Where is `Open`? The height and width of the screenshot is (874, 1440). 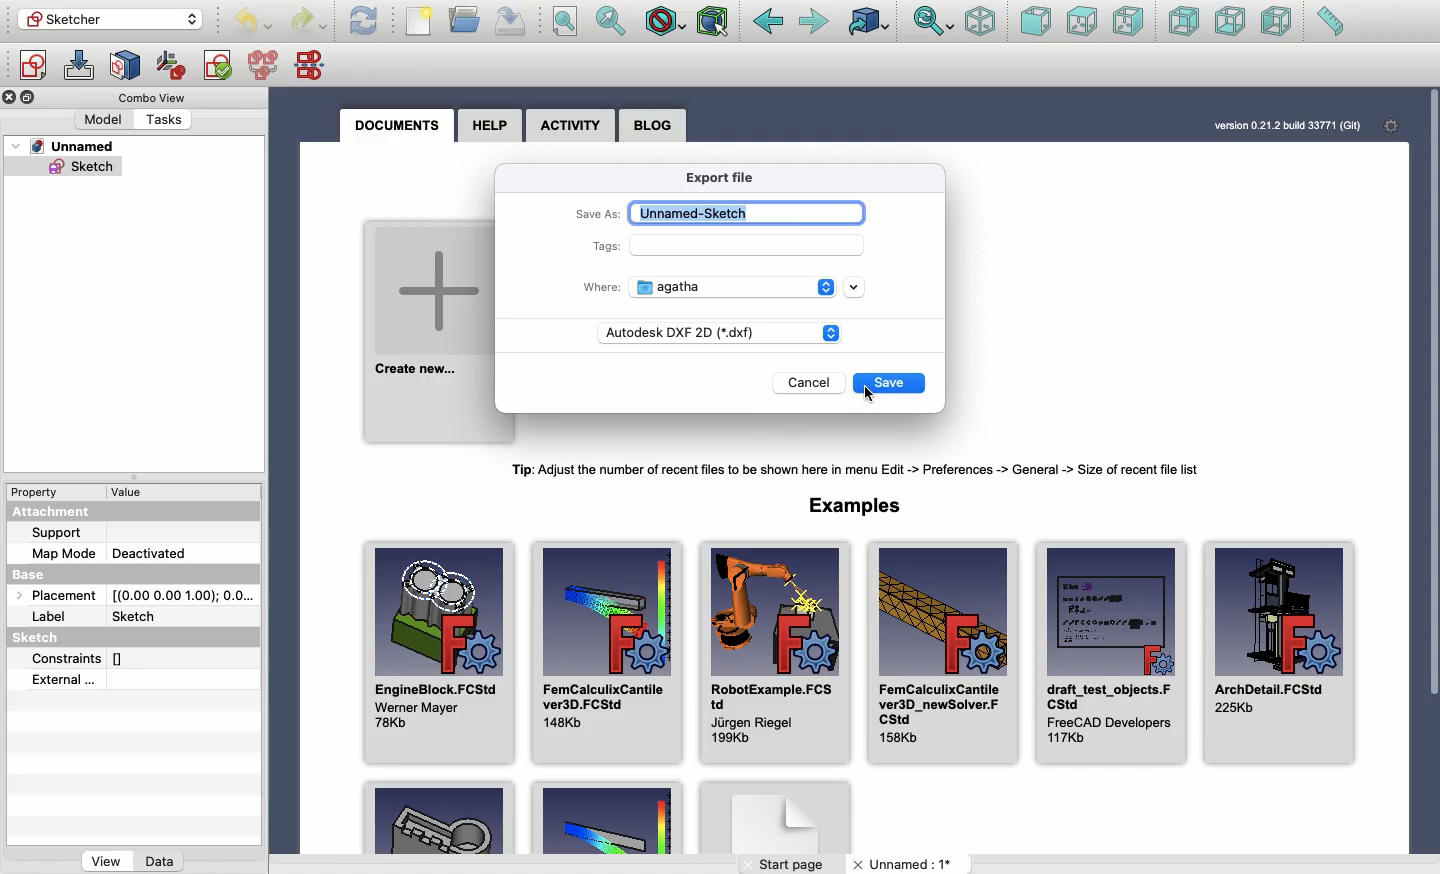 Open is located at coordinates (466, 18).